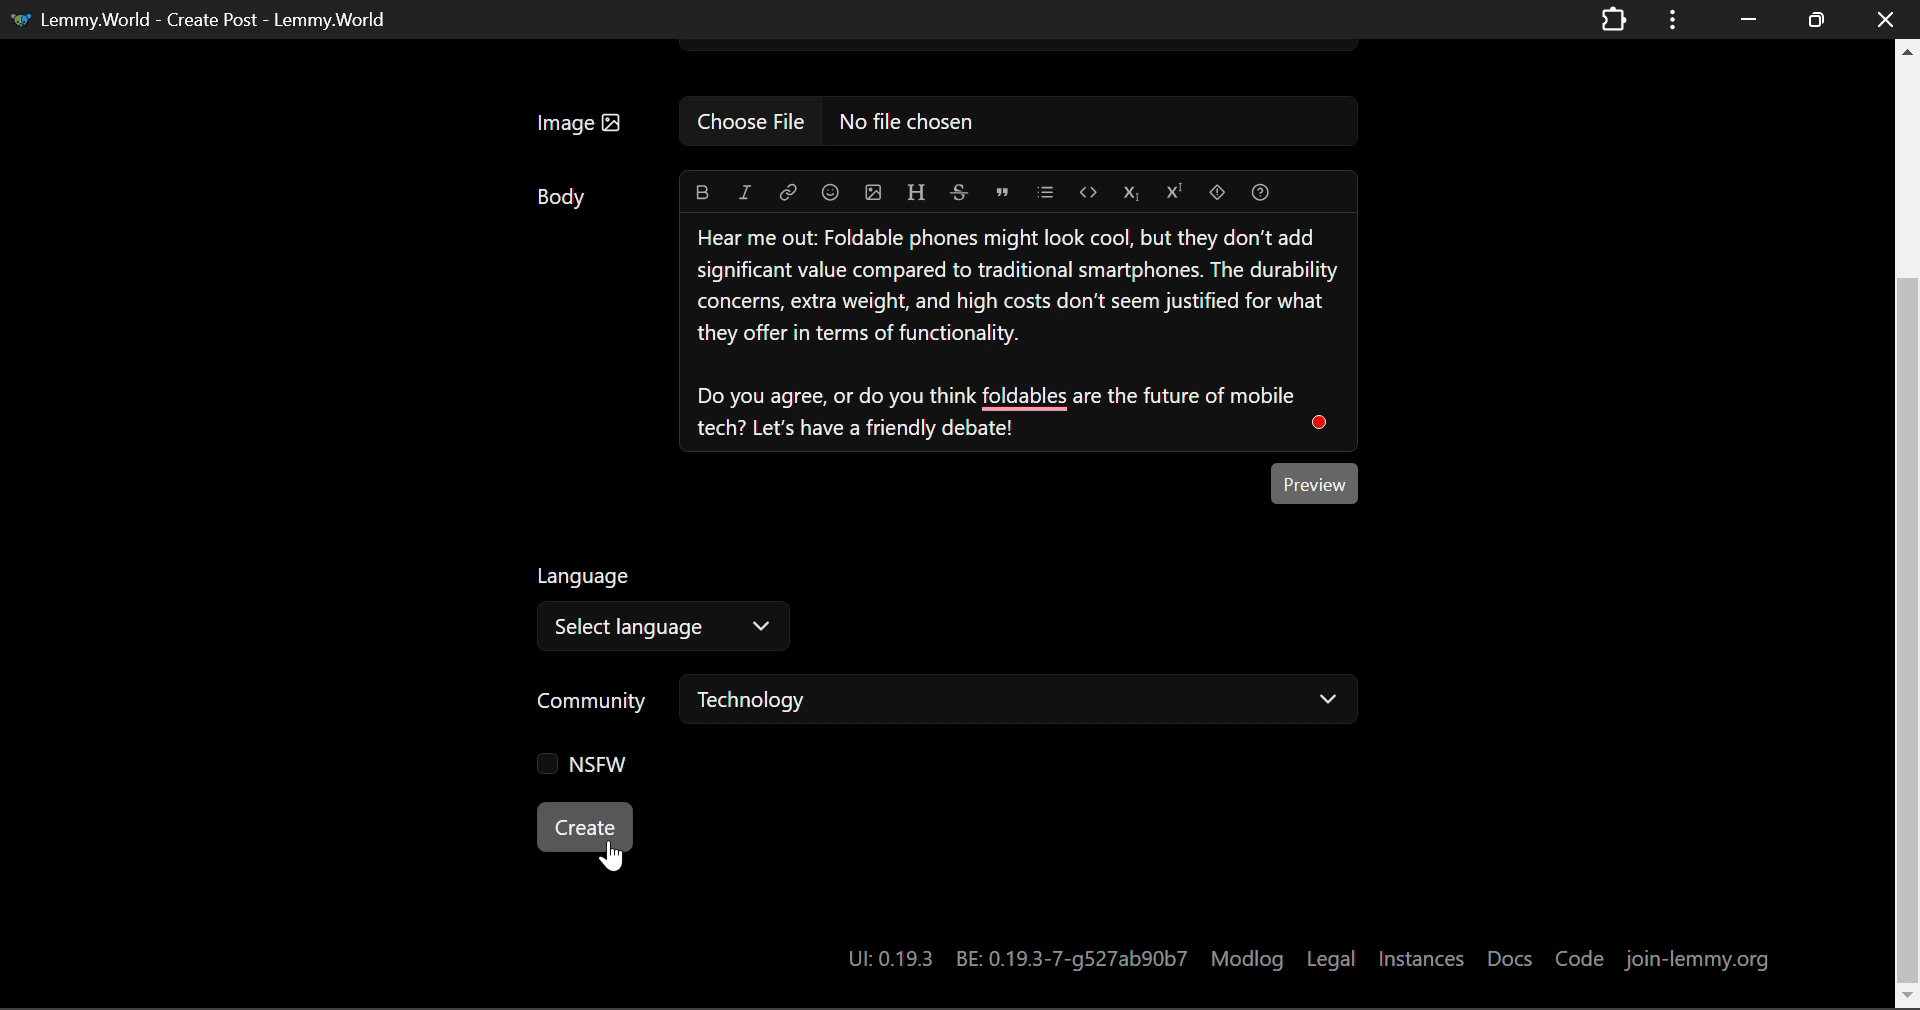 This screenshot has height=1010, width=1920. Describe the element at coordinates (1673, 18) in the screenshot. I see `Application Options Menu` at that location.